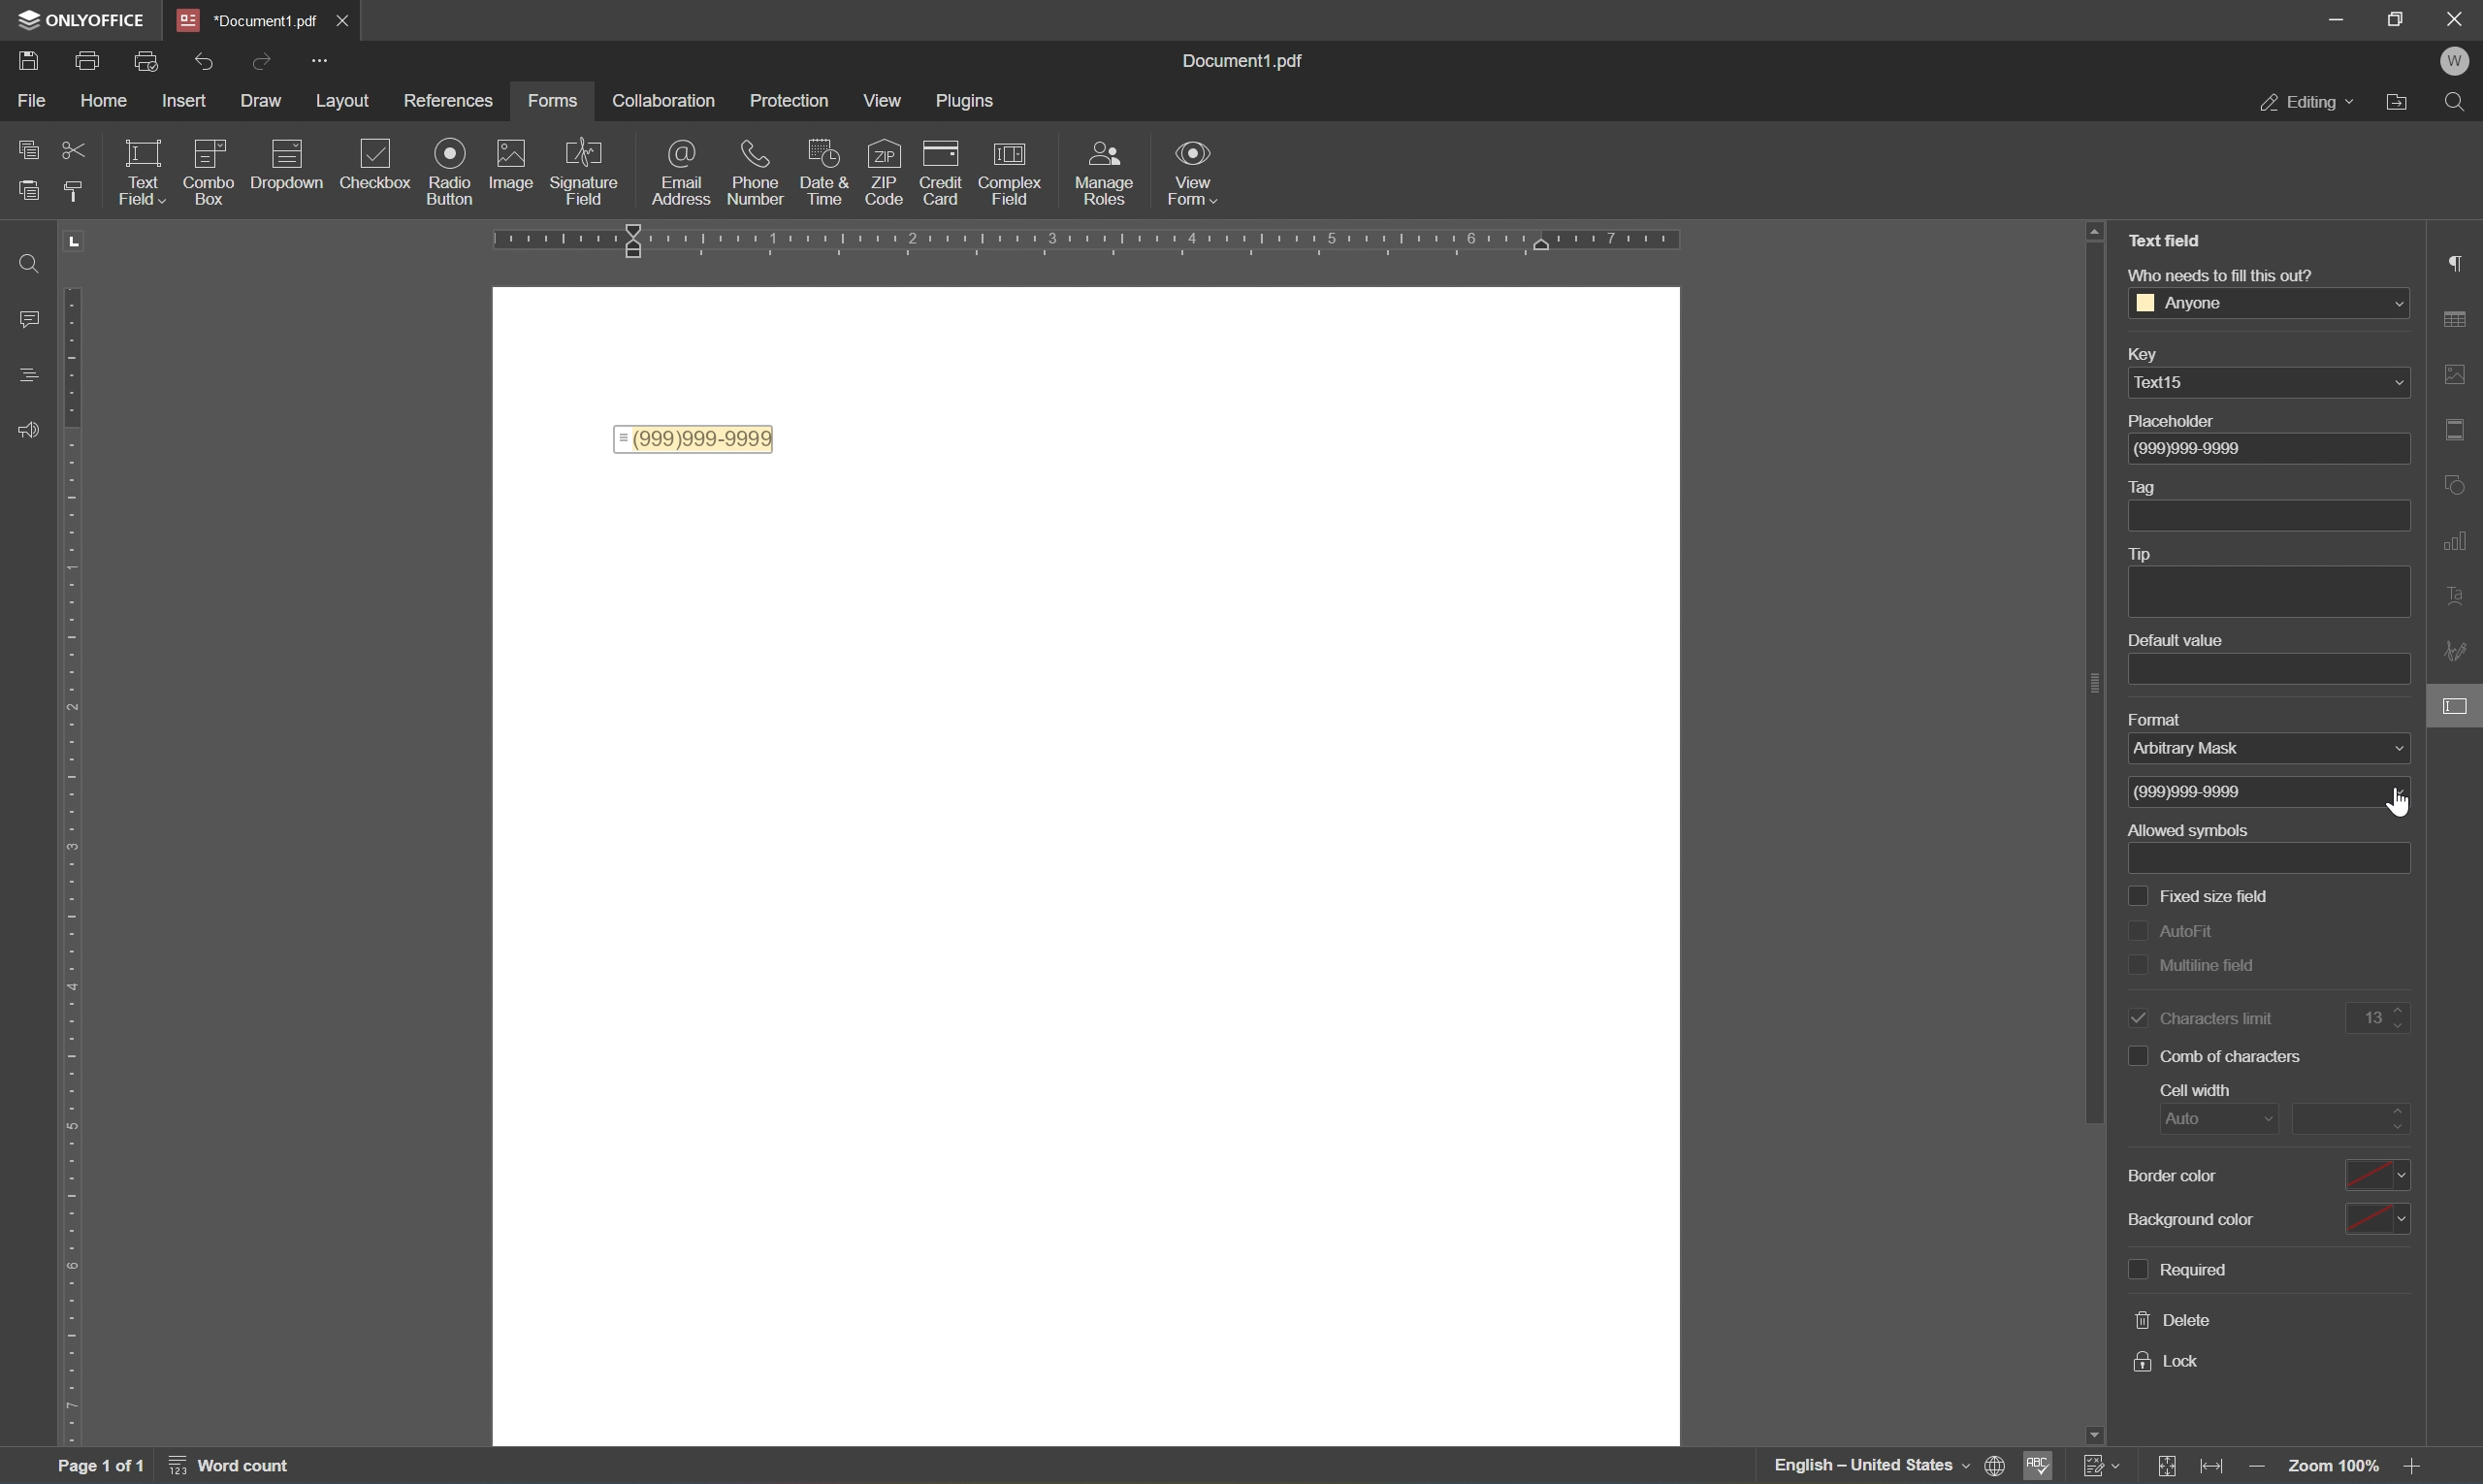  I want to click on editing, so click(2307, 102).